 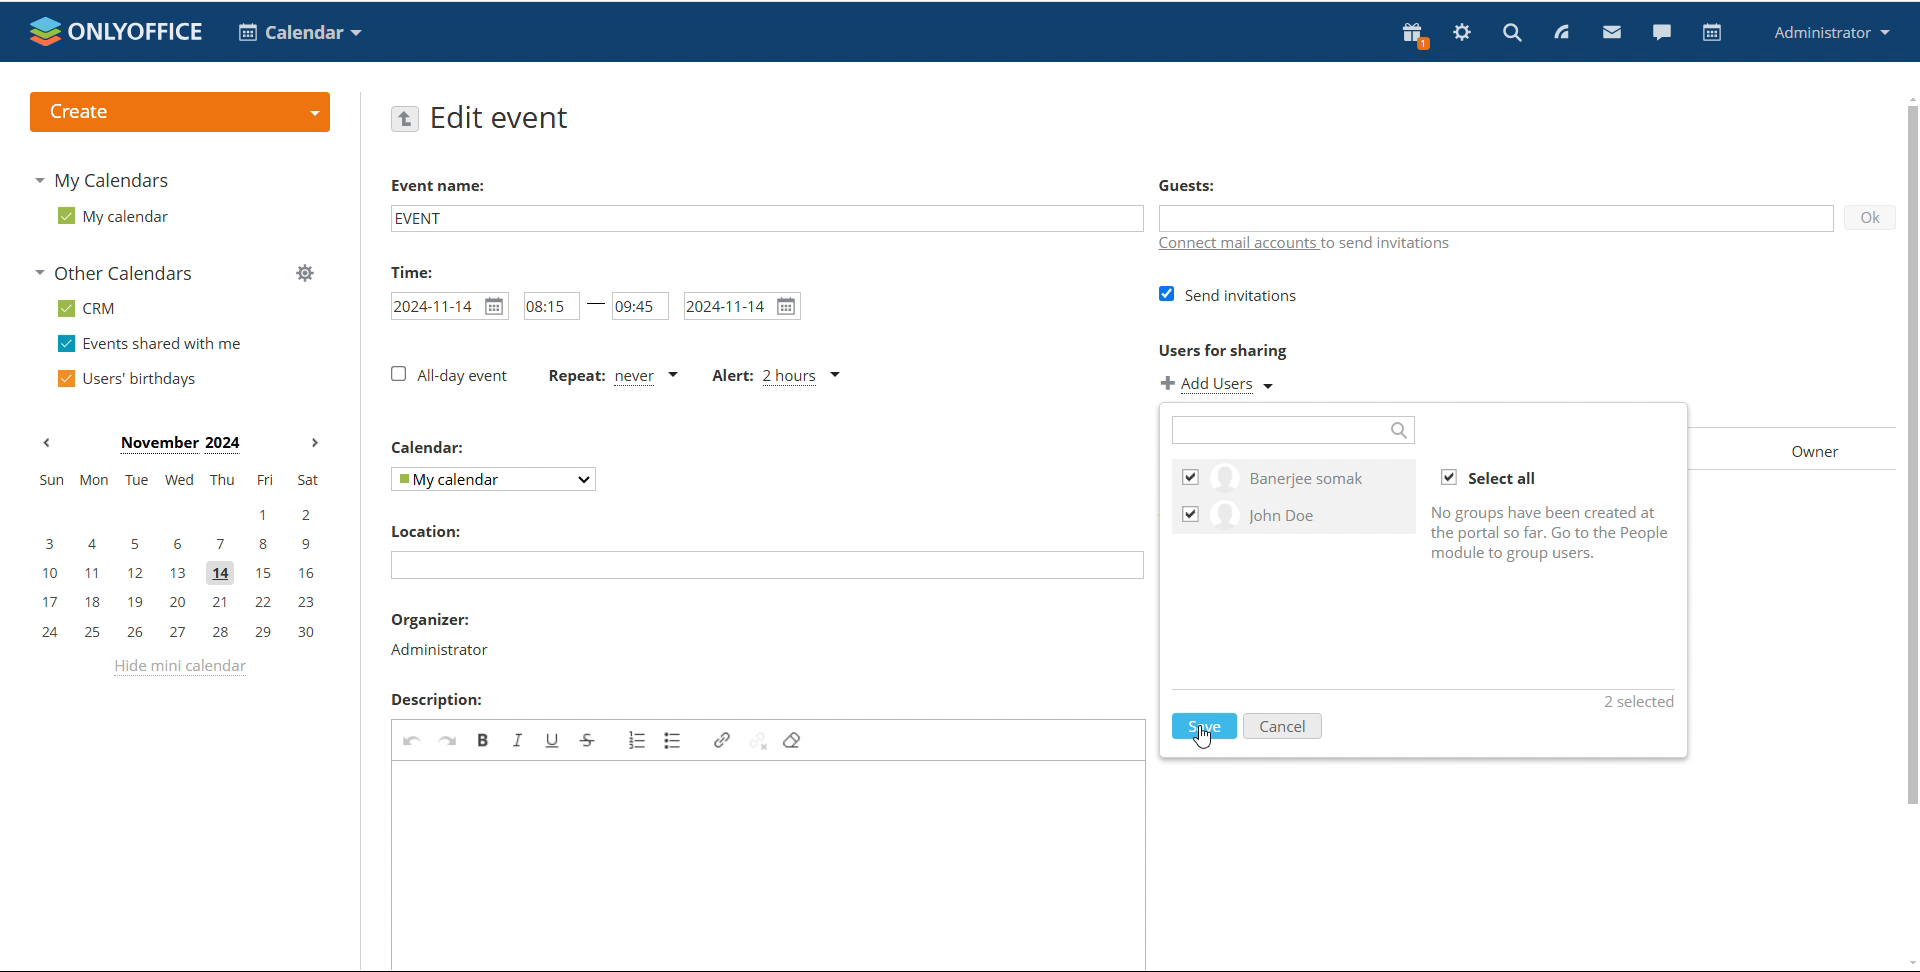 What do you see at coordinates (609, 376) in the screenshot?
I see `event repetition` at bounding box center [609, 376].